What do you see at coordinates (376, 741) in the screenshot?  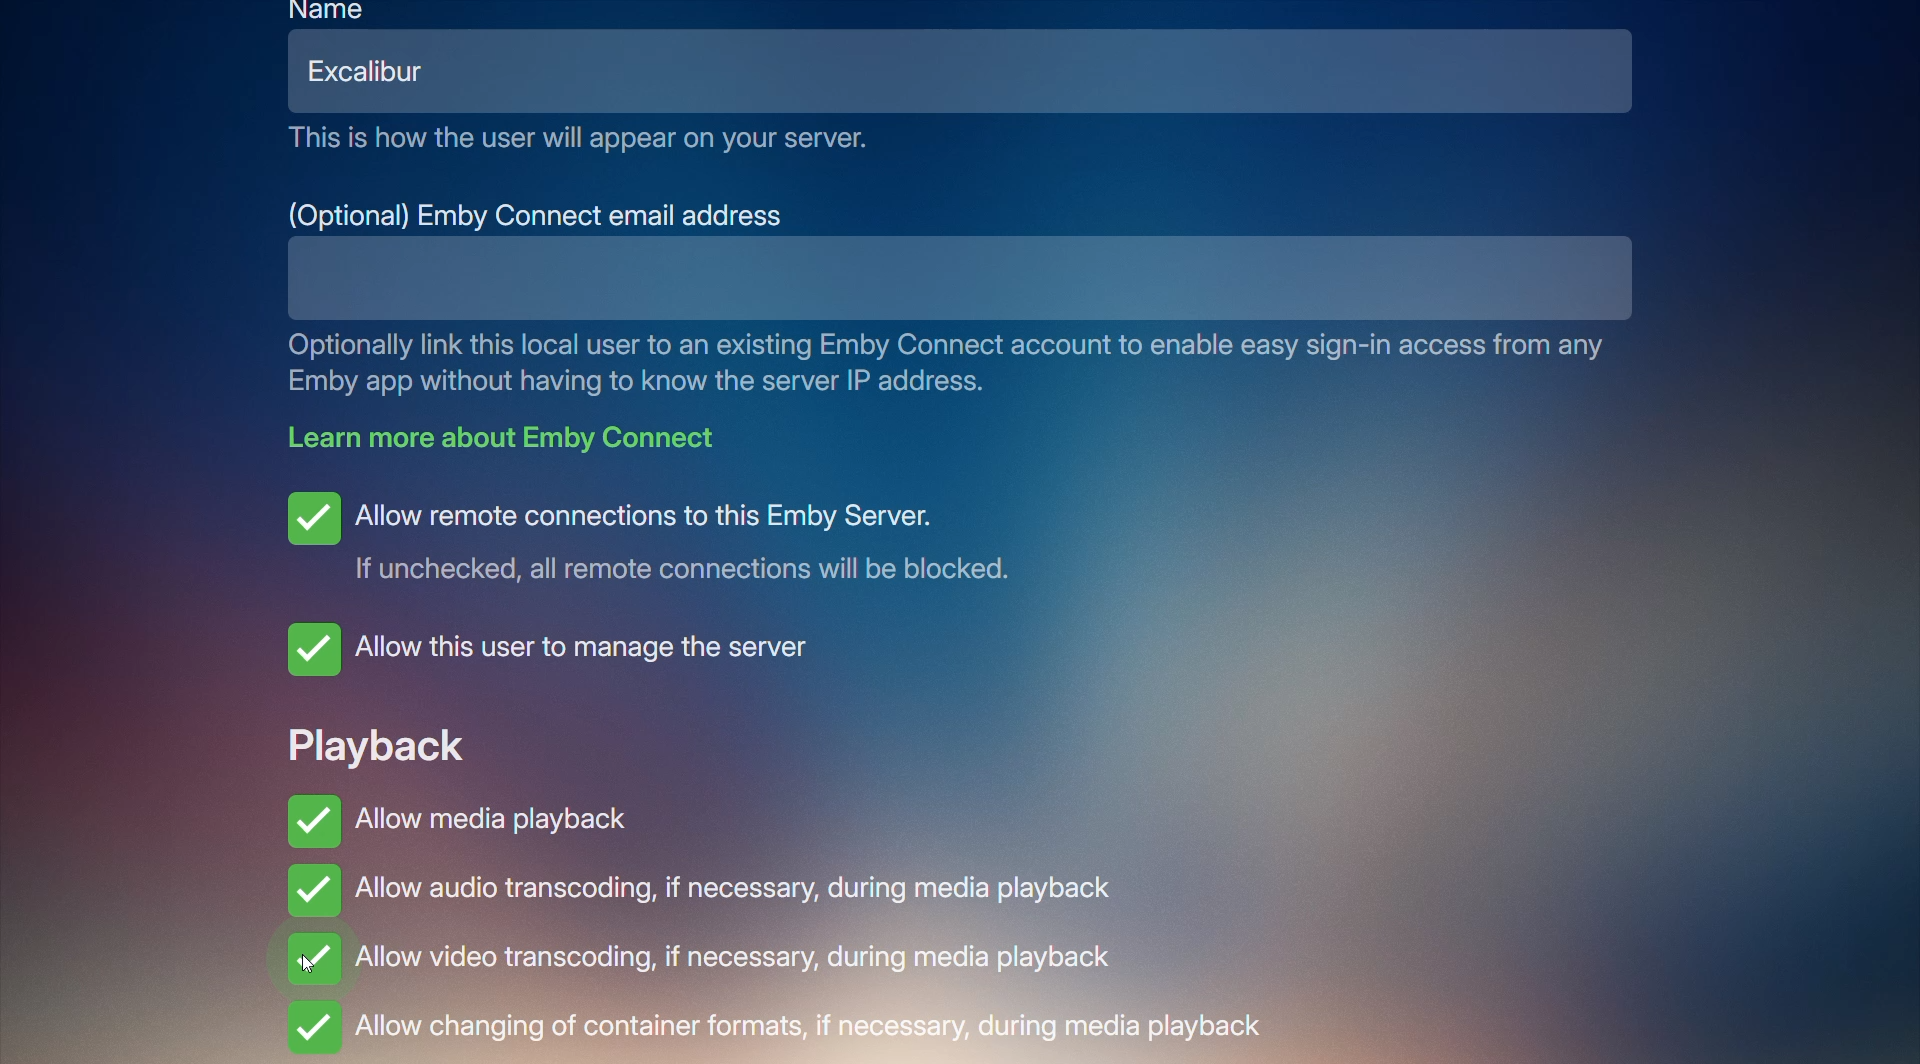 I see `Playback` at bounding box center [376, 741].